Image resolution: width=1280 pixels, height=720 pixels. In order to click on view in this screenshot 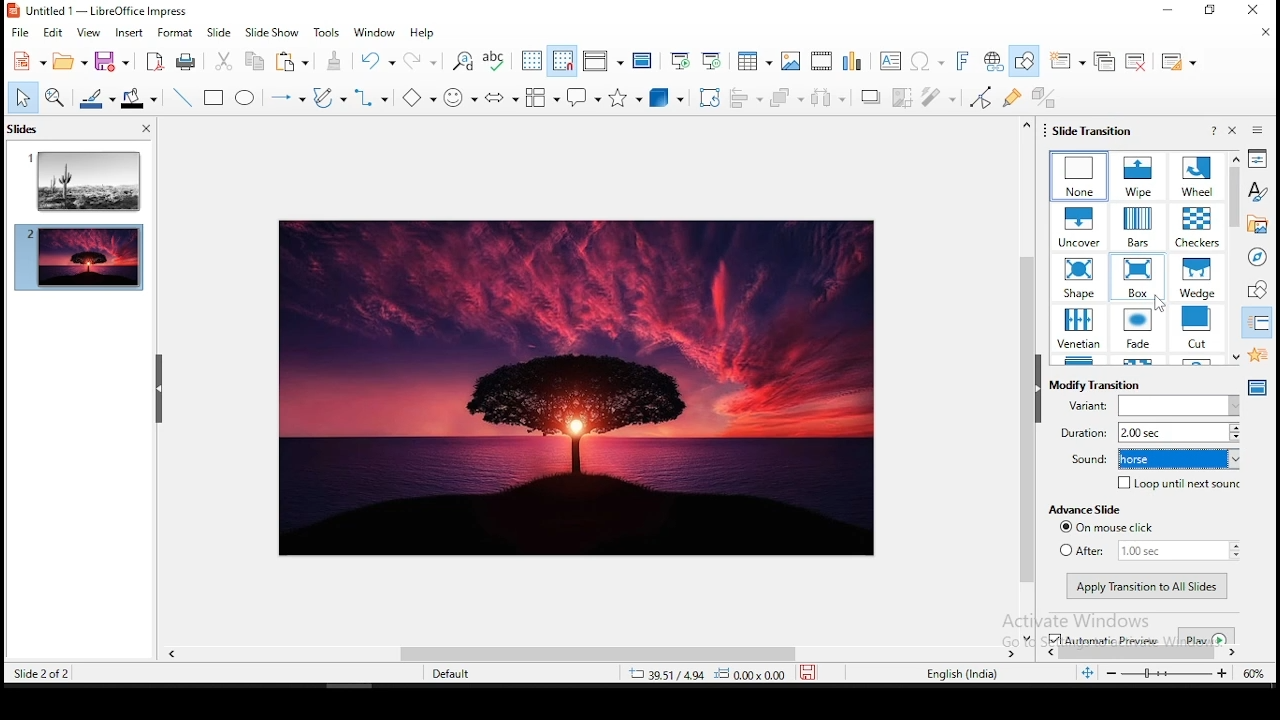, I will do `click(88, 33)`.